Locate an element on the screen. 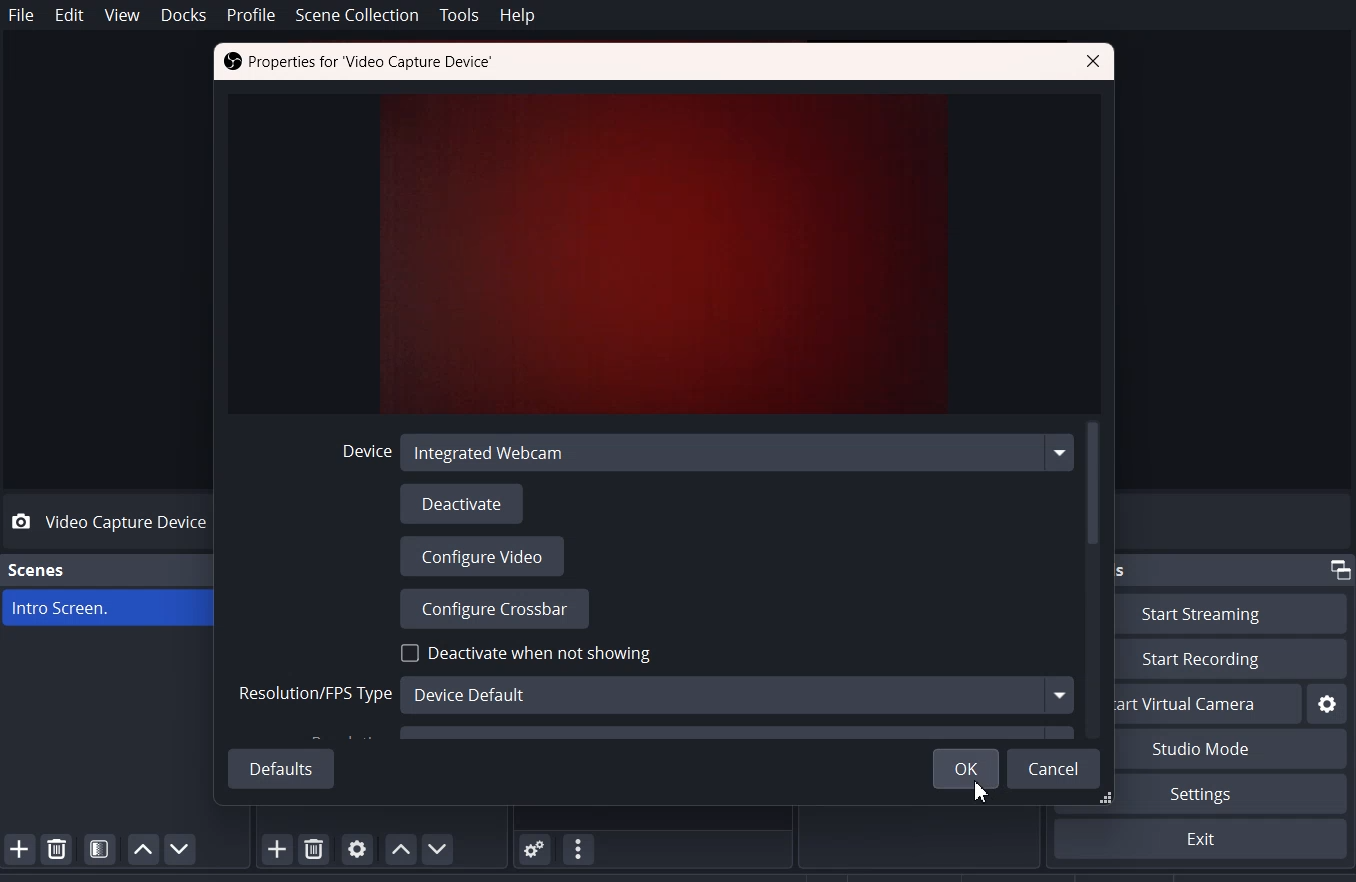 This screenshot has width=1356, height=882. Vertical scroll bar is located at coordinates (1095, 580).